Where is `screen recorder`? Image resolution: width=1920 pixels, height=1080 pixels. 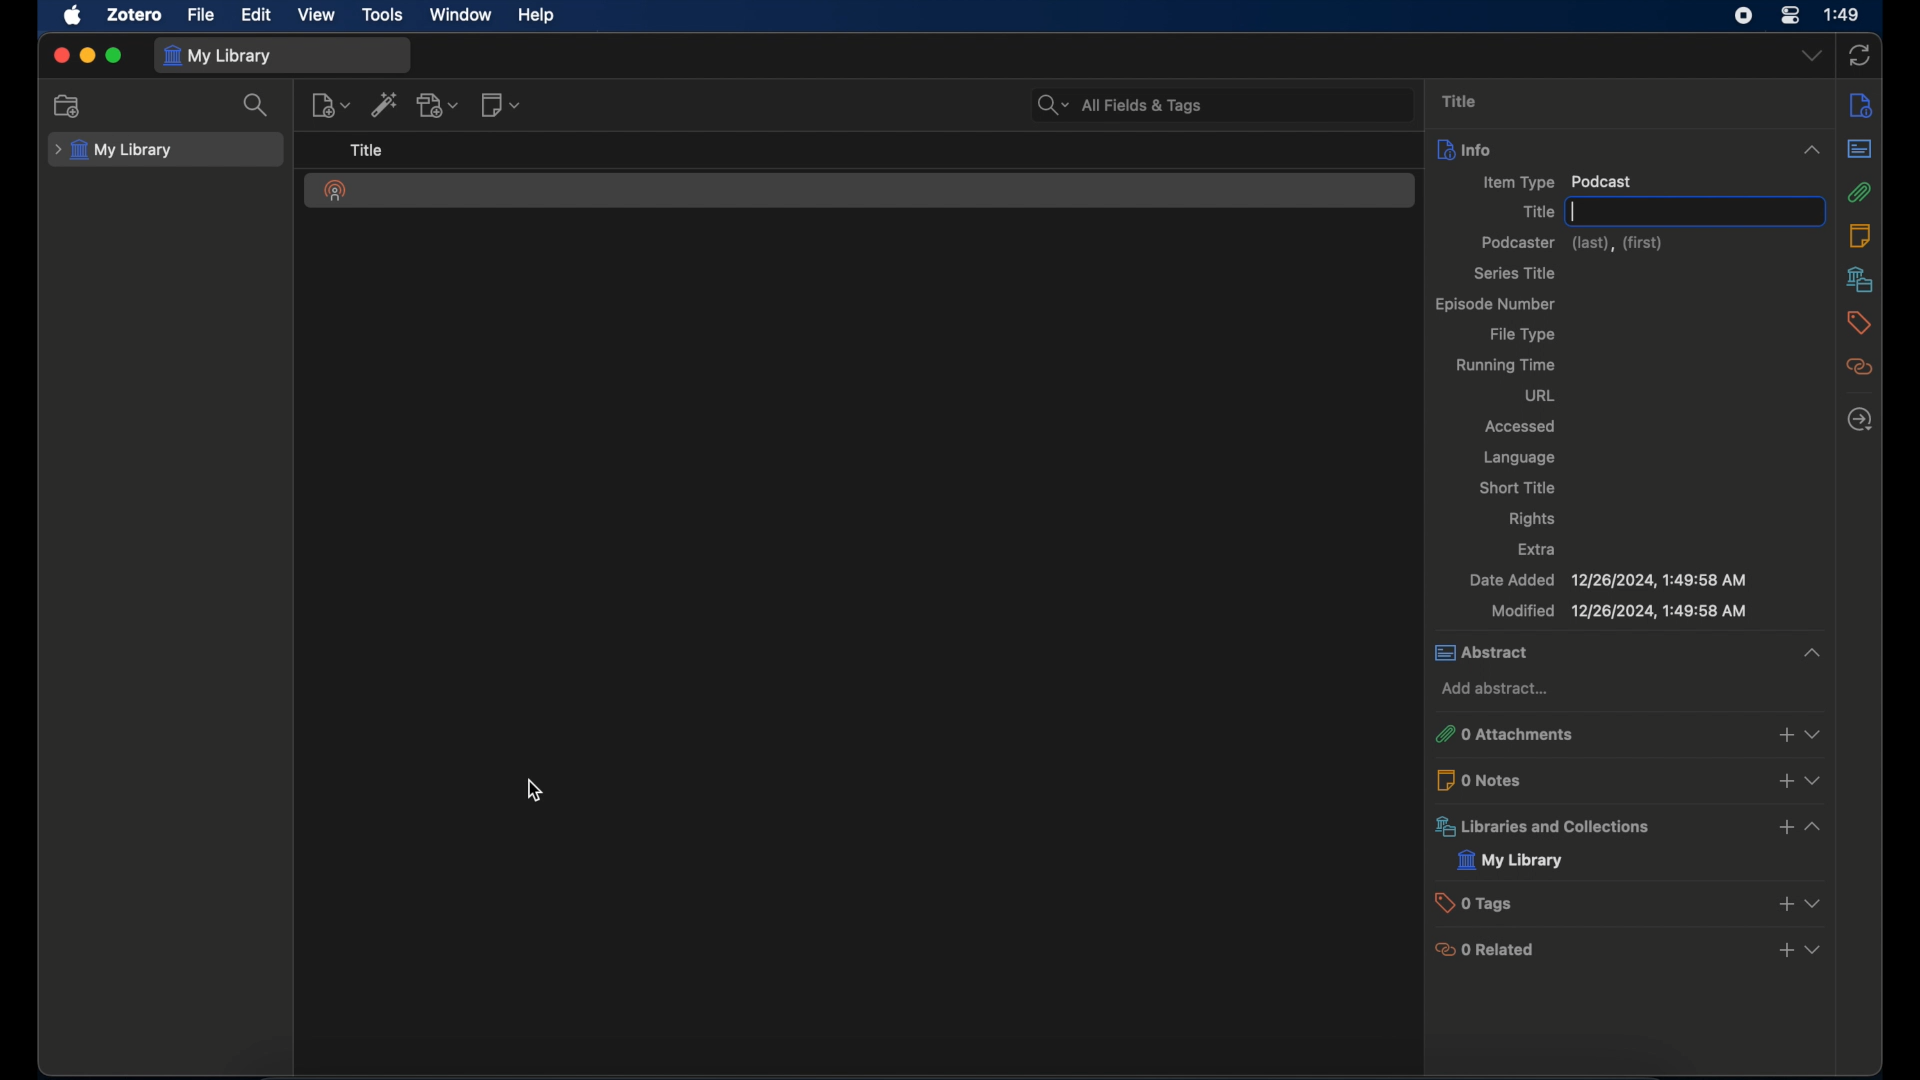
screen recorder is located at coordinates (1742, 16).